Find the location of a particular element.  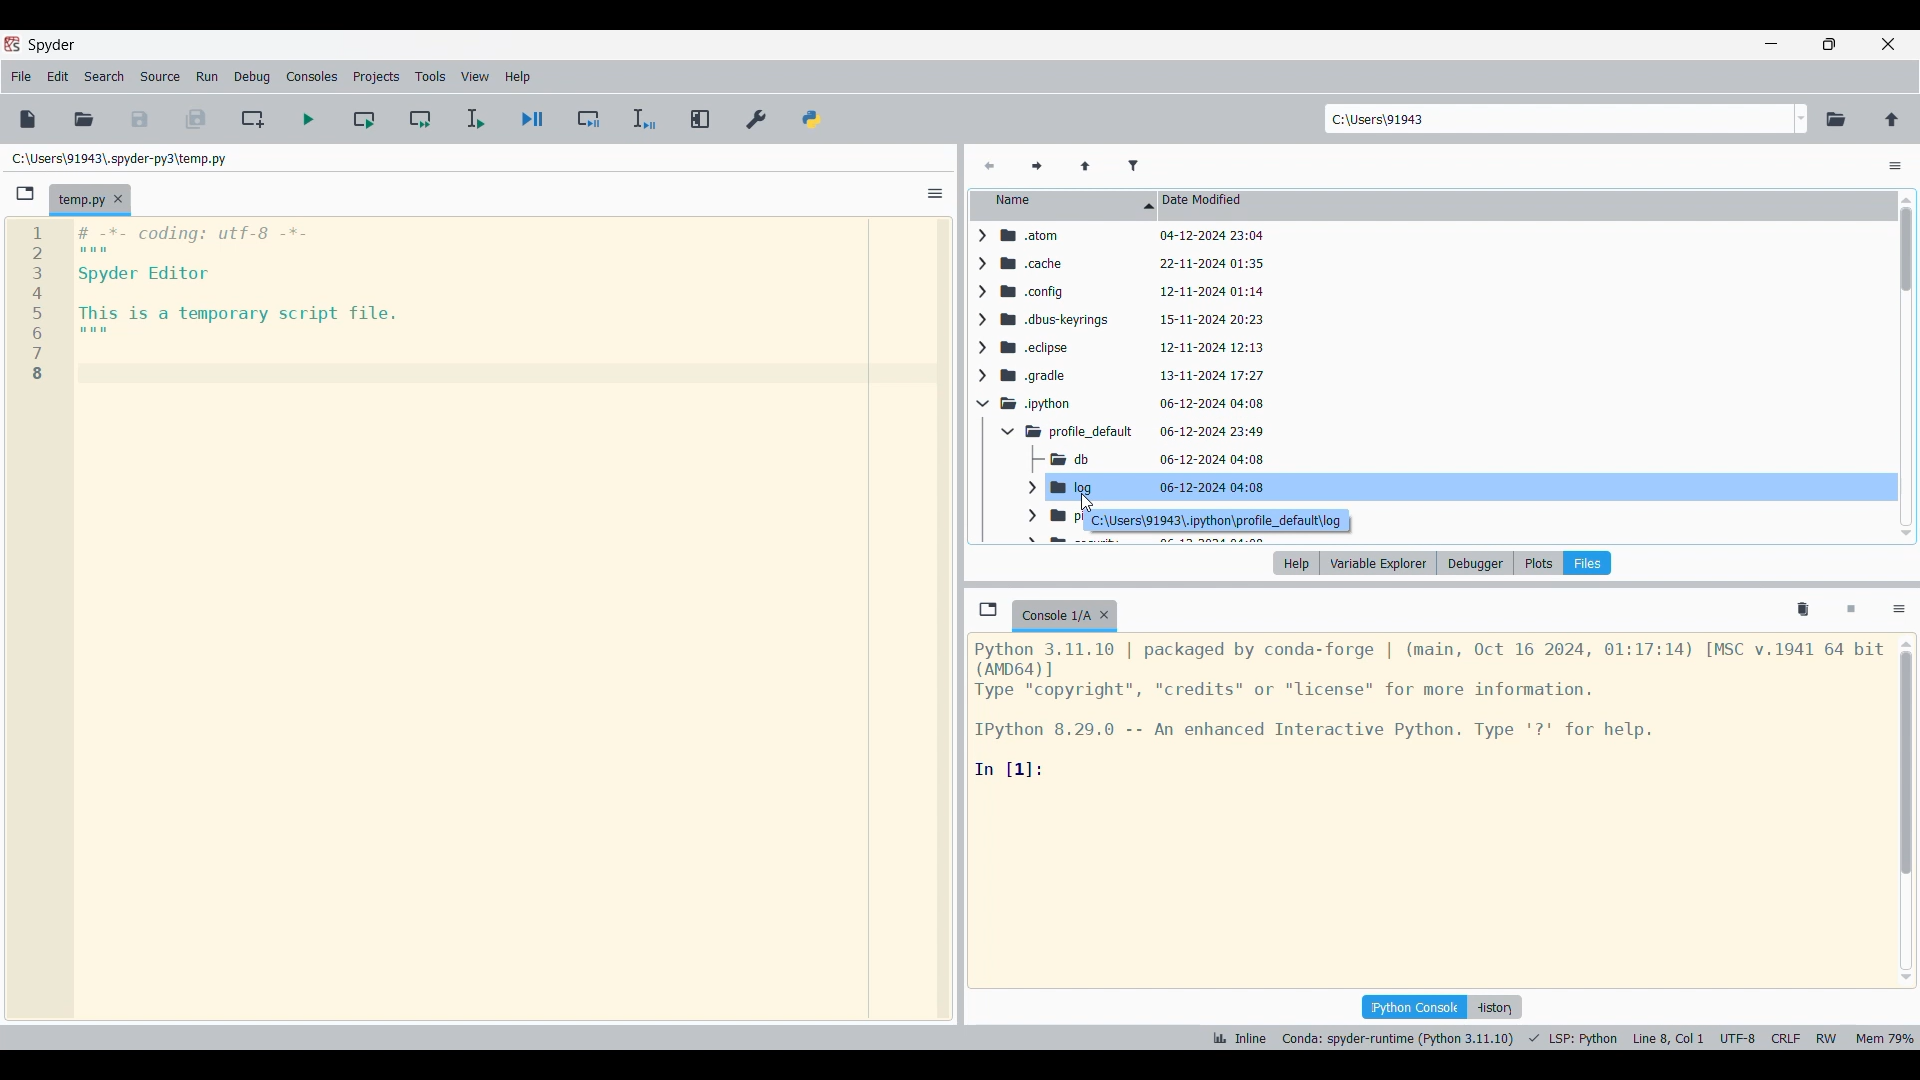

Options is located at coordinates (1895, 166).